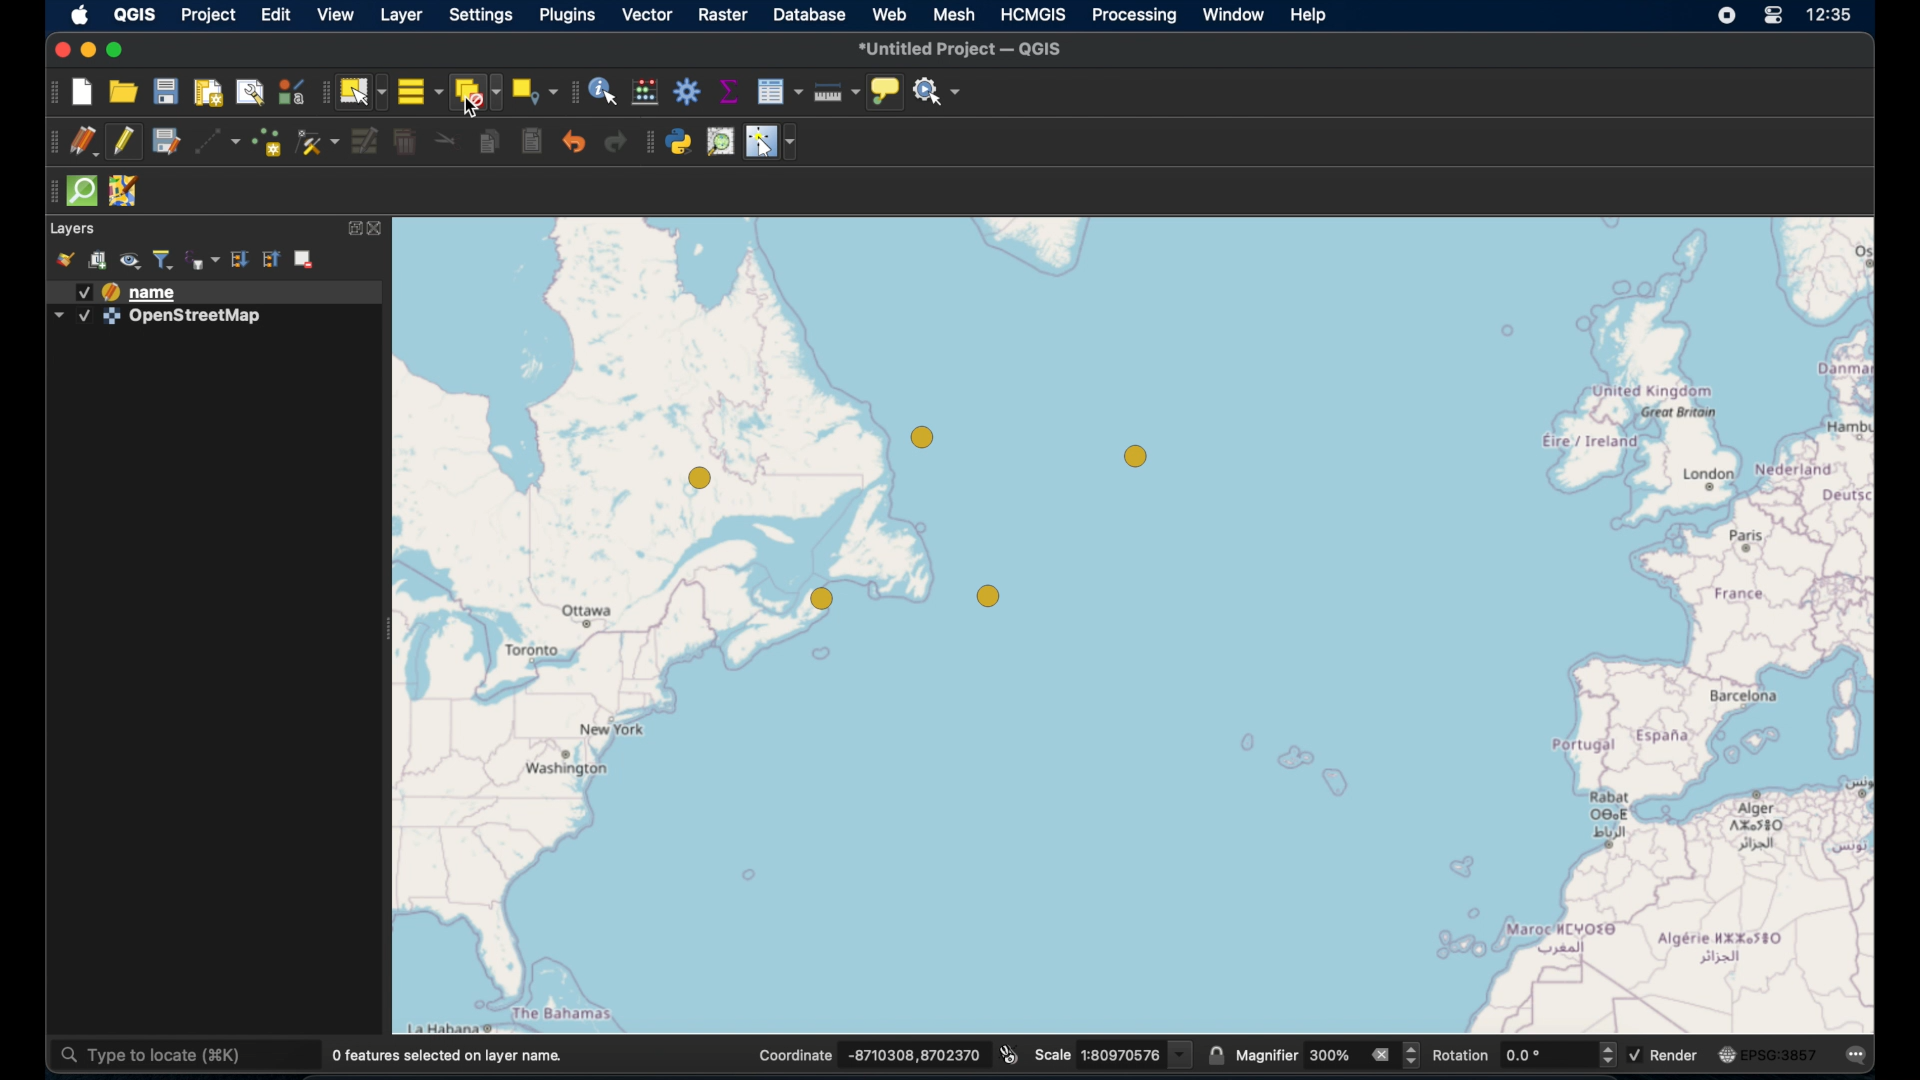 Image resolution: width=1920 pixels, height=1080 pixels. I want to click on copy features, so click(489, 143).